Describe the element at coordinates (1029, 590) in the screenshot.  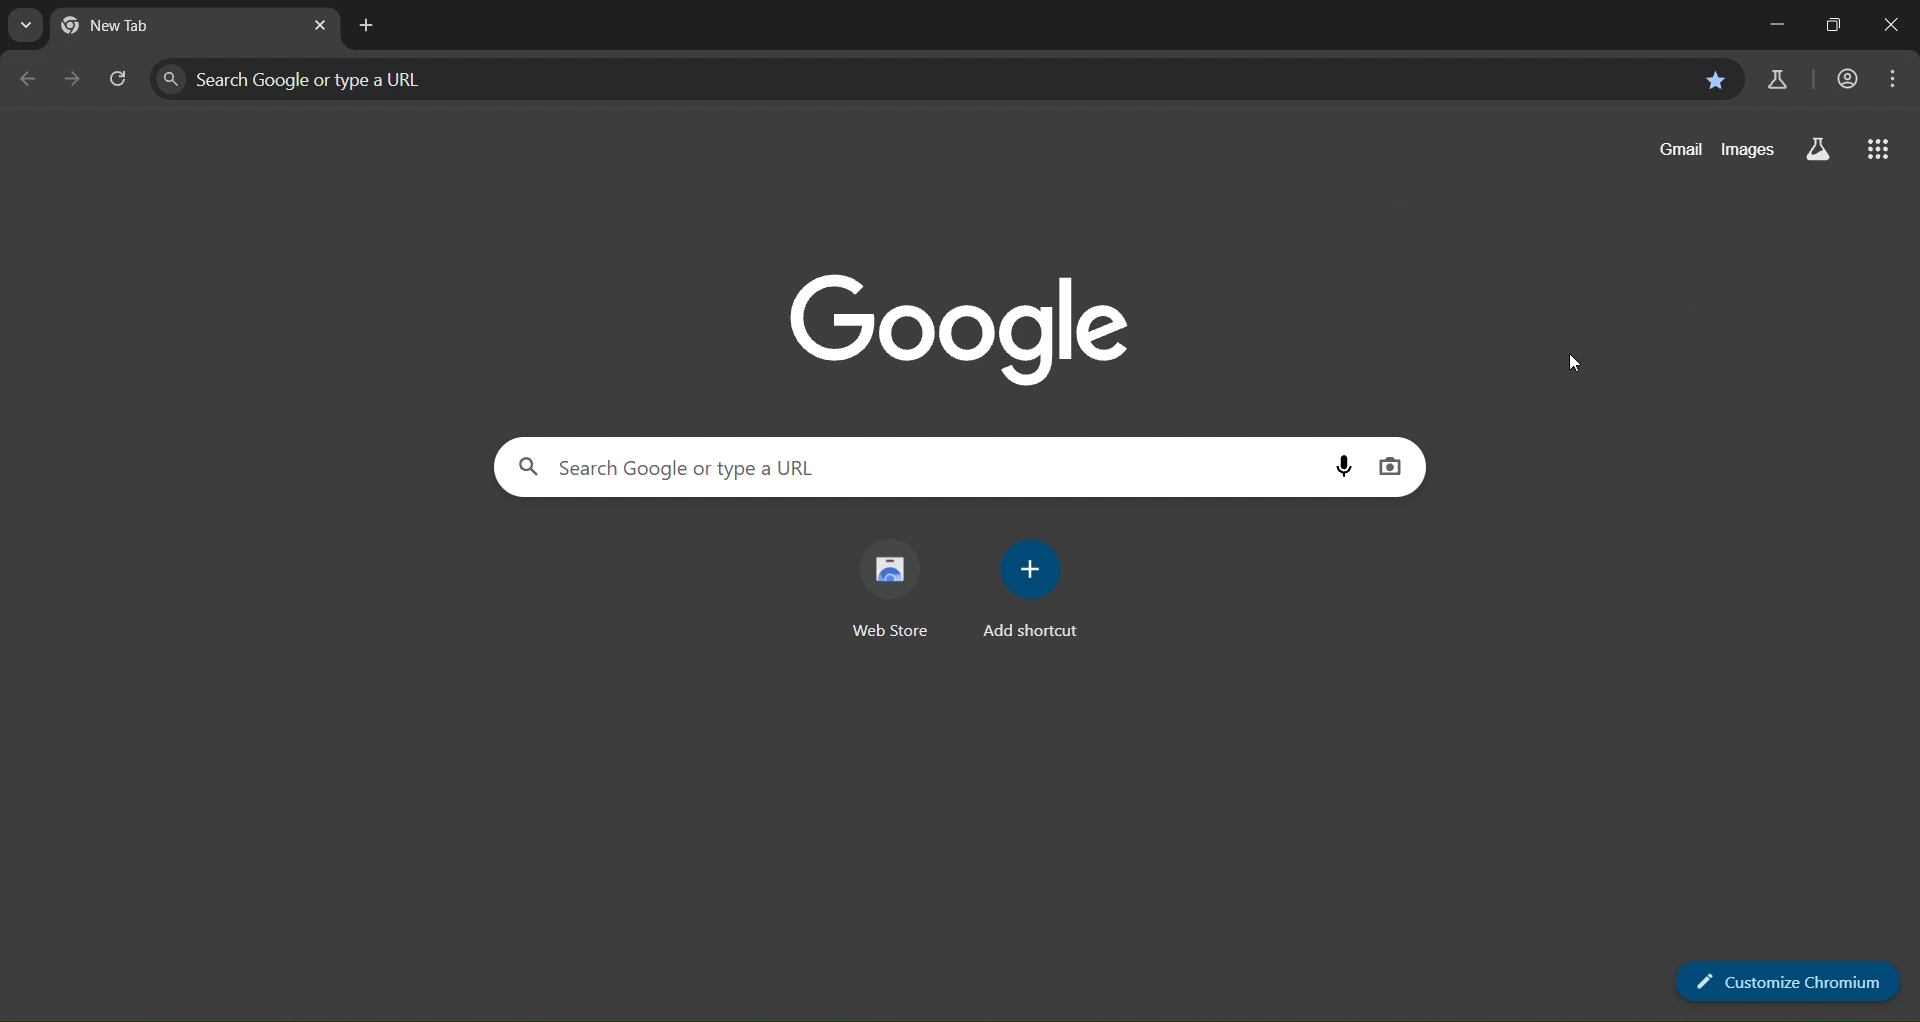
I see `add shortcut` at that location.